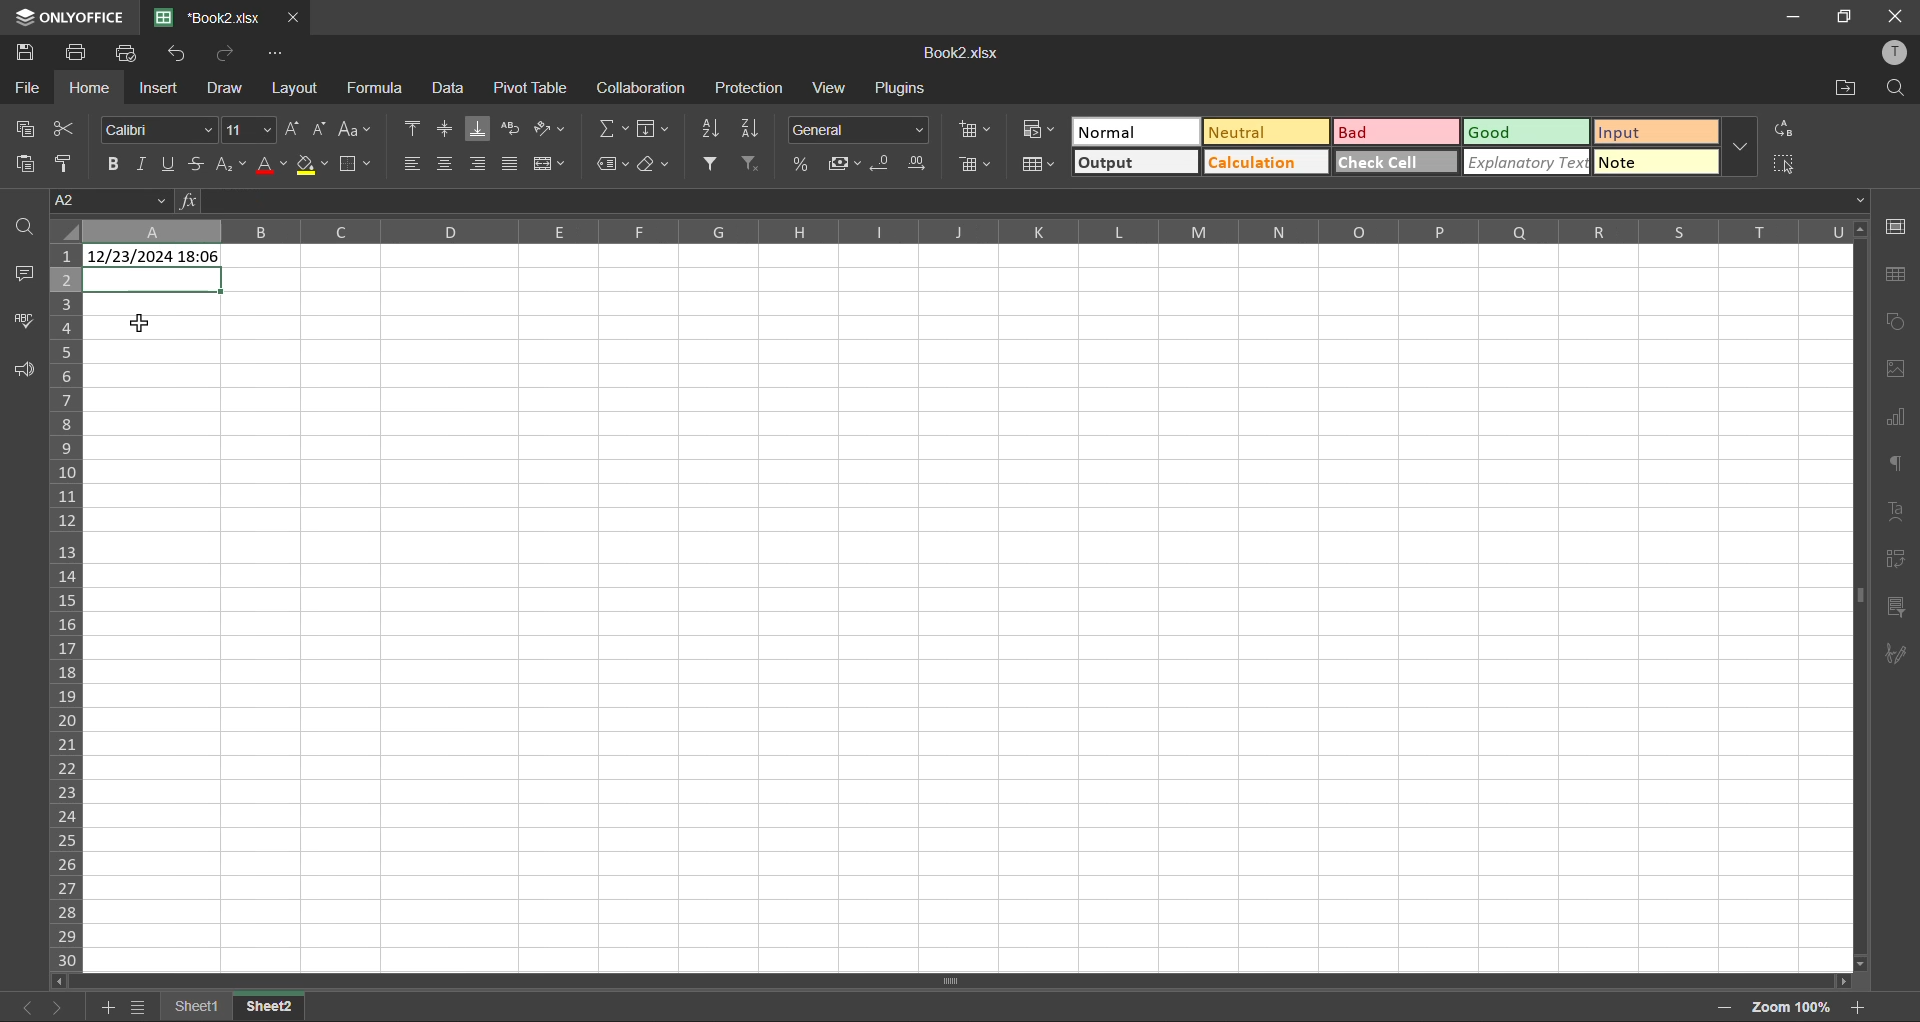 The height and width of the screenshot is (1022, 1920). What do you see at coordinates (1848, 16) in the screenshot?
I see `maximize` at bounding box center [1848, 16].